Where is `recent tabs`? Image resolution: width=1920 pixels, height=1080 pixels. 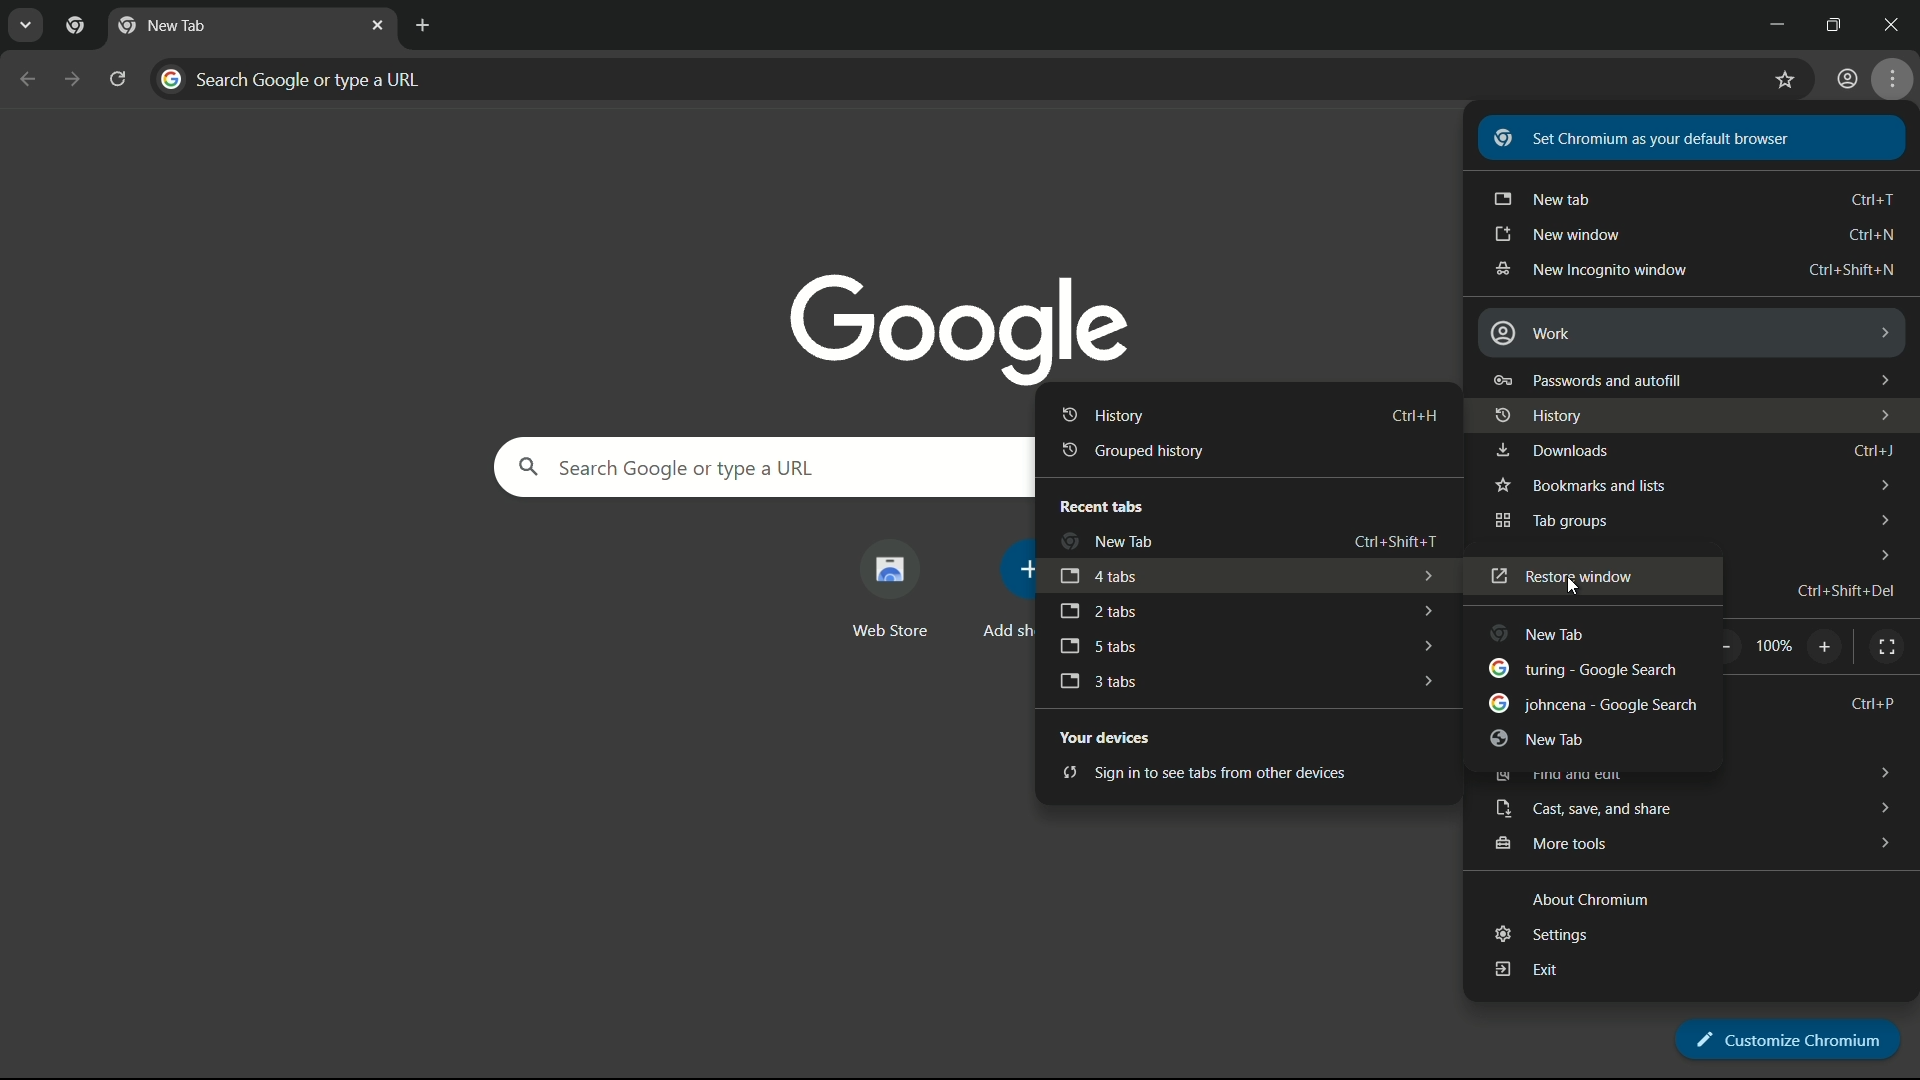 recent tabs is located at coordinates (1099, 506).